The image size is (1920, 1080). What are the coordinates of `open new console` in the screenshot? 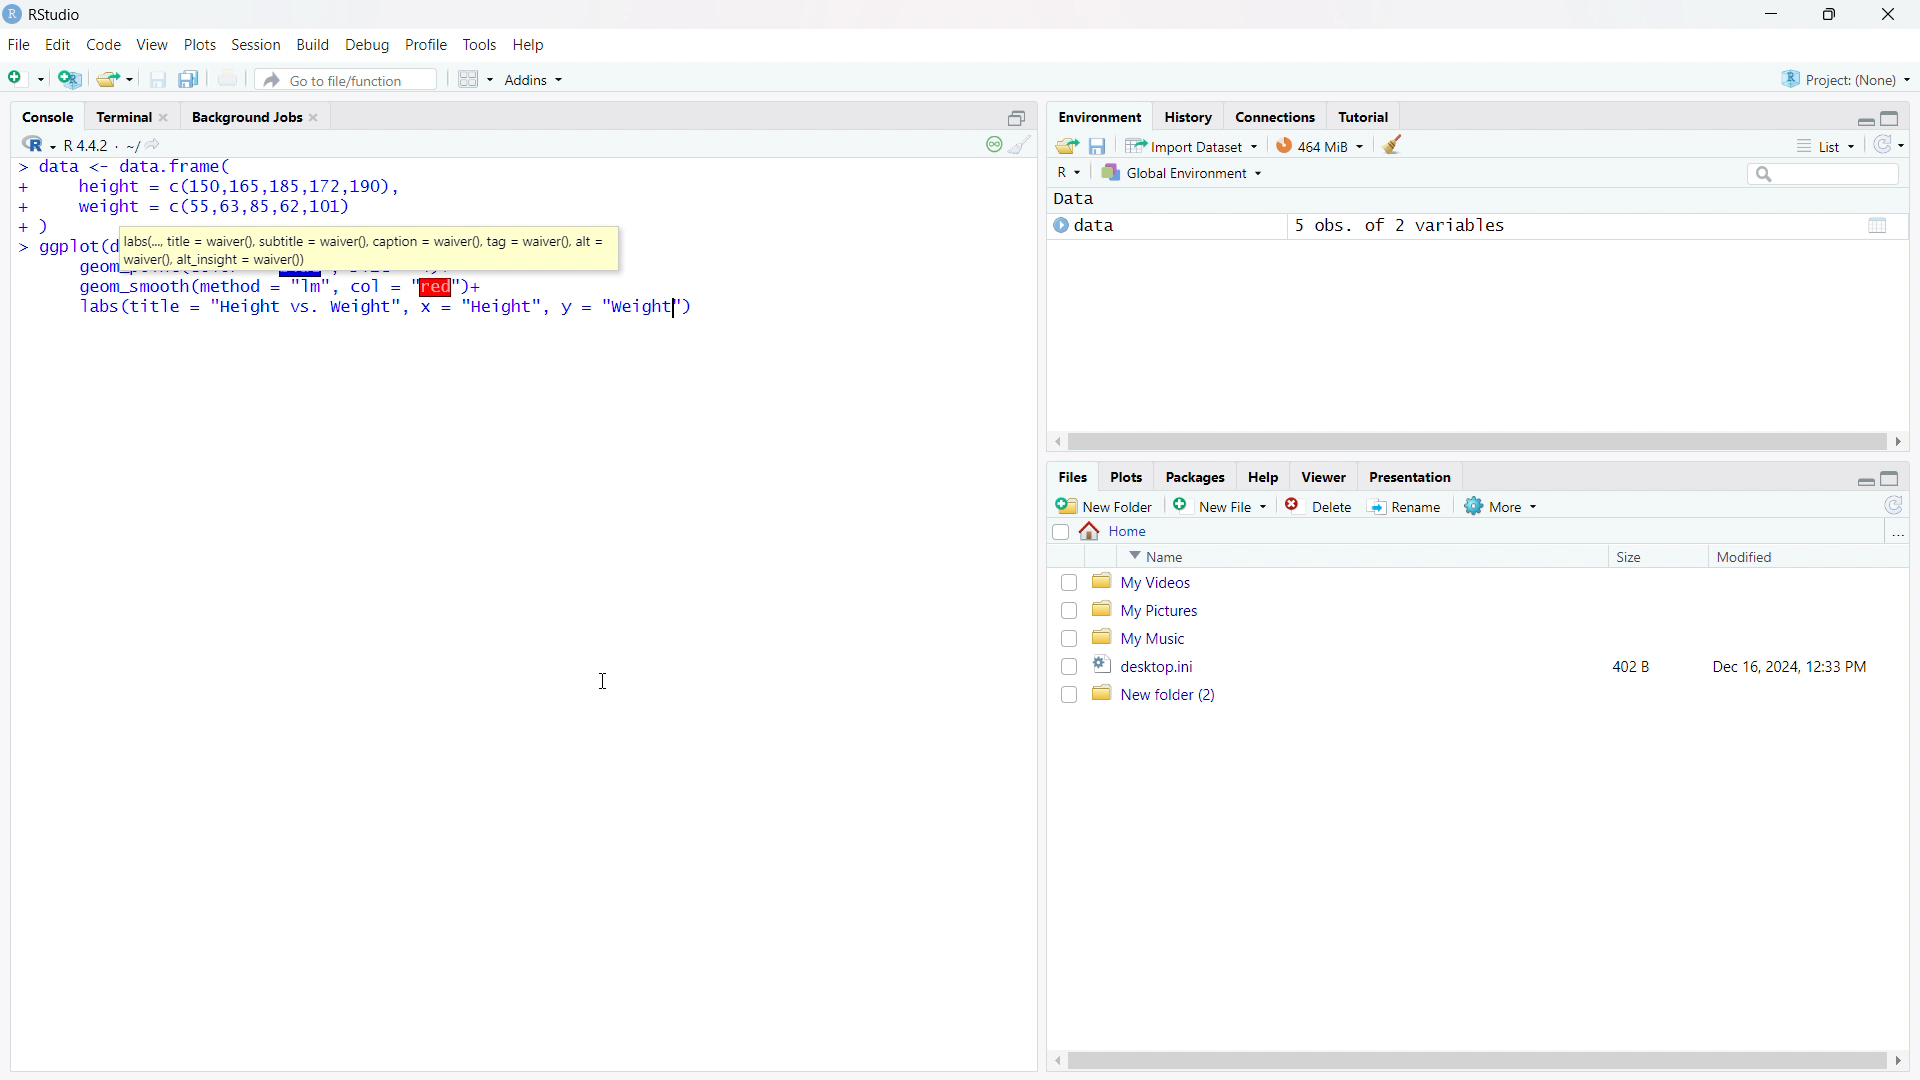 It's located at (1017, 116).